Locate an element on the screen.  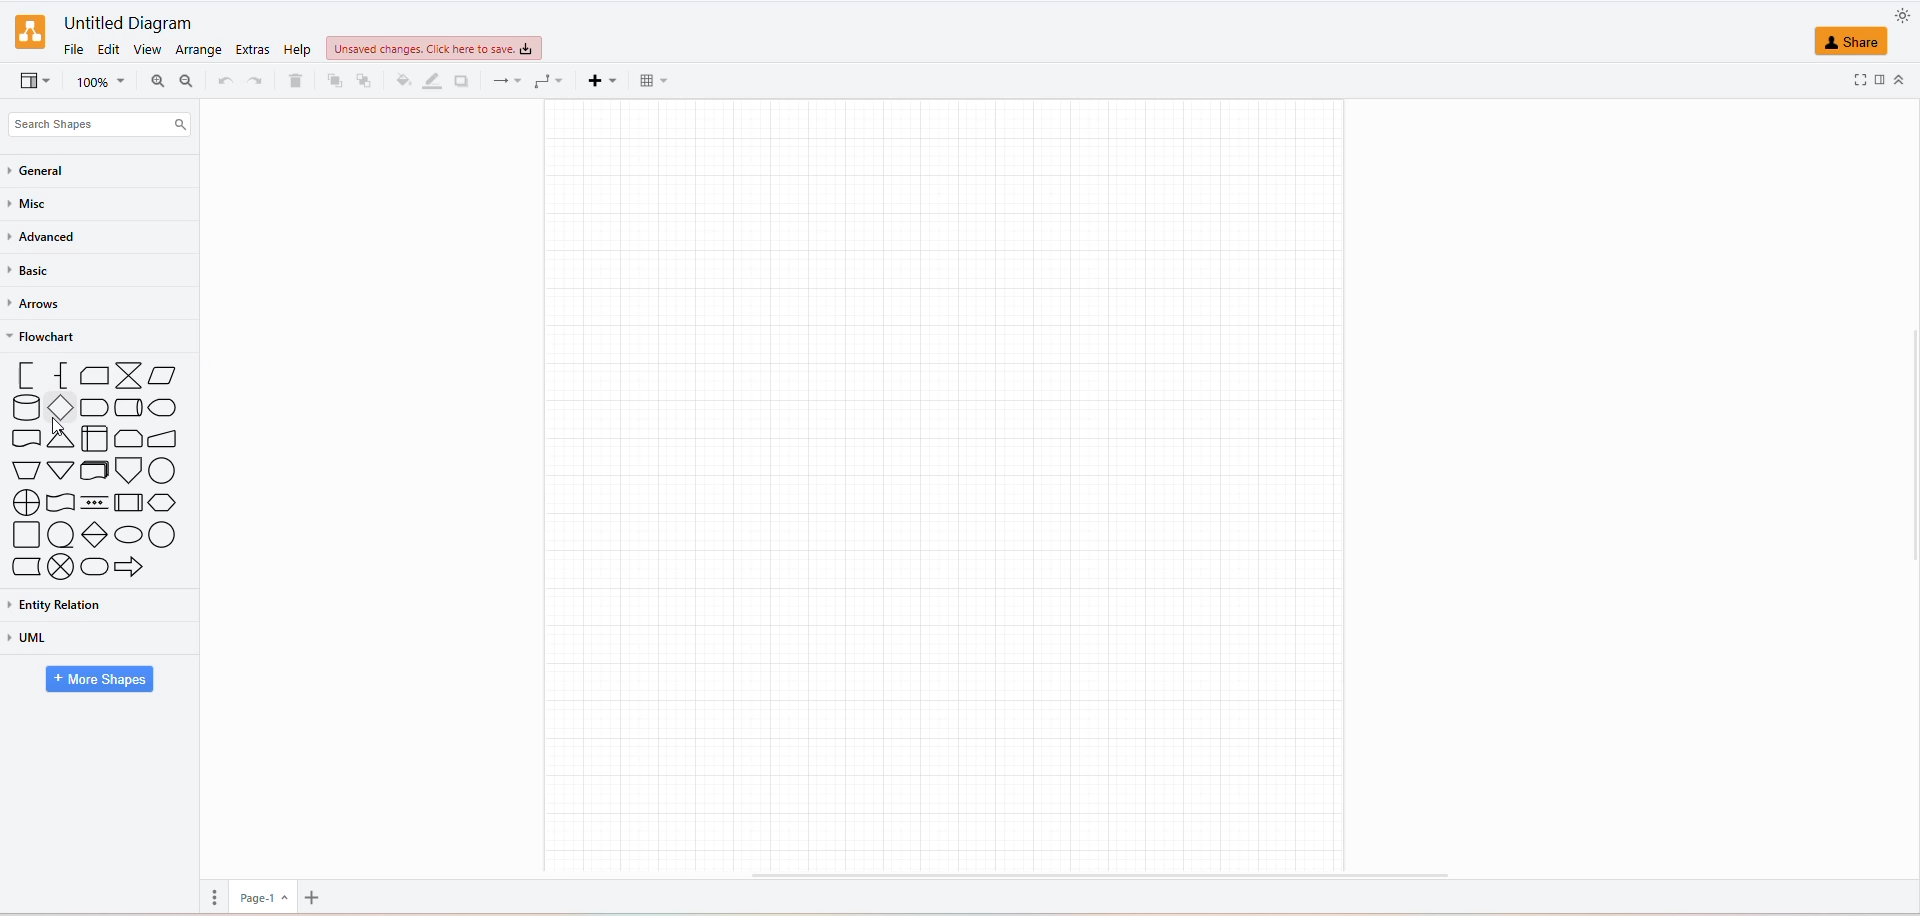
MISC is located at coordinates (32, 203).